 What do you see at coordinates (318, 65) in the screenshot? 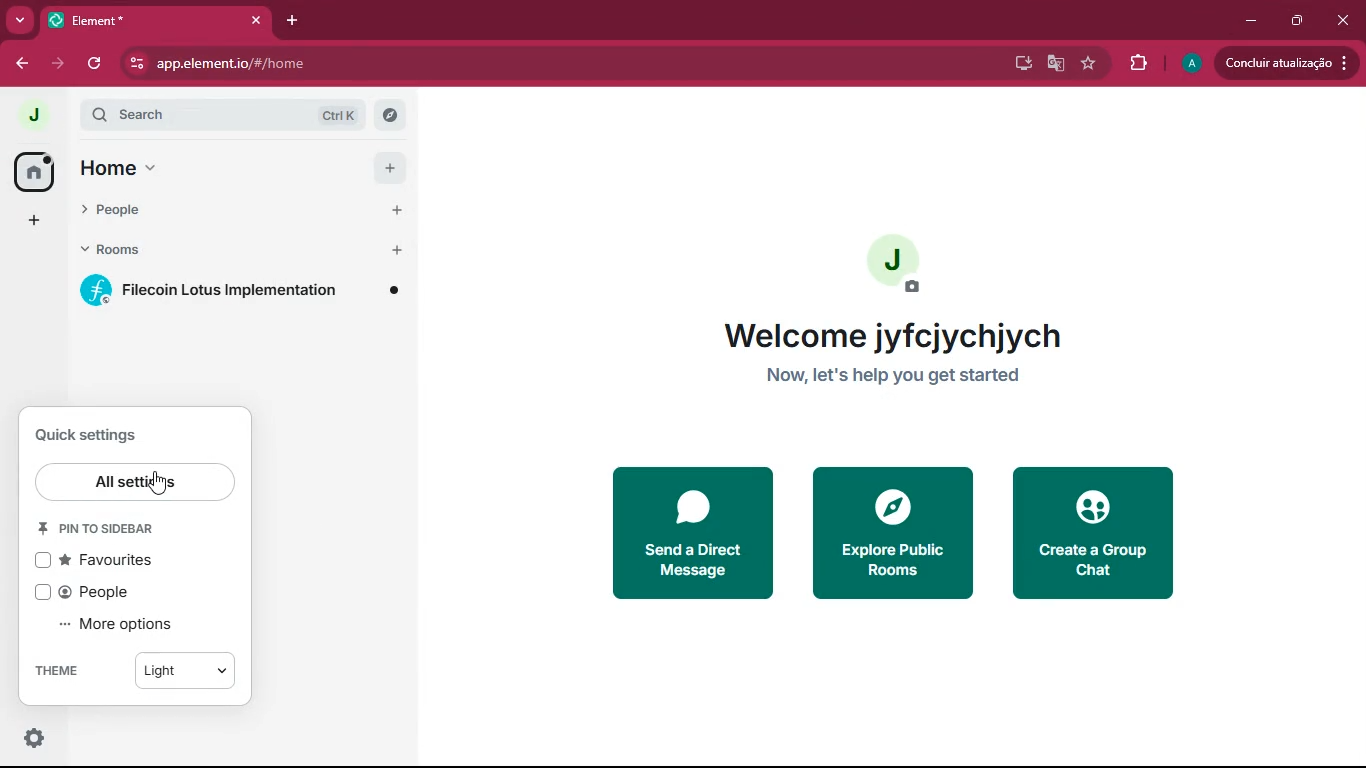
I see `app.element.io/#/home` at bounding box center [318, 65].